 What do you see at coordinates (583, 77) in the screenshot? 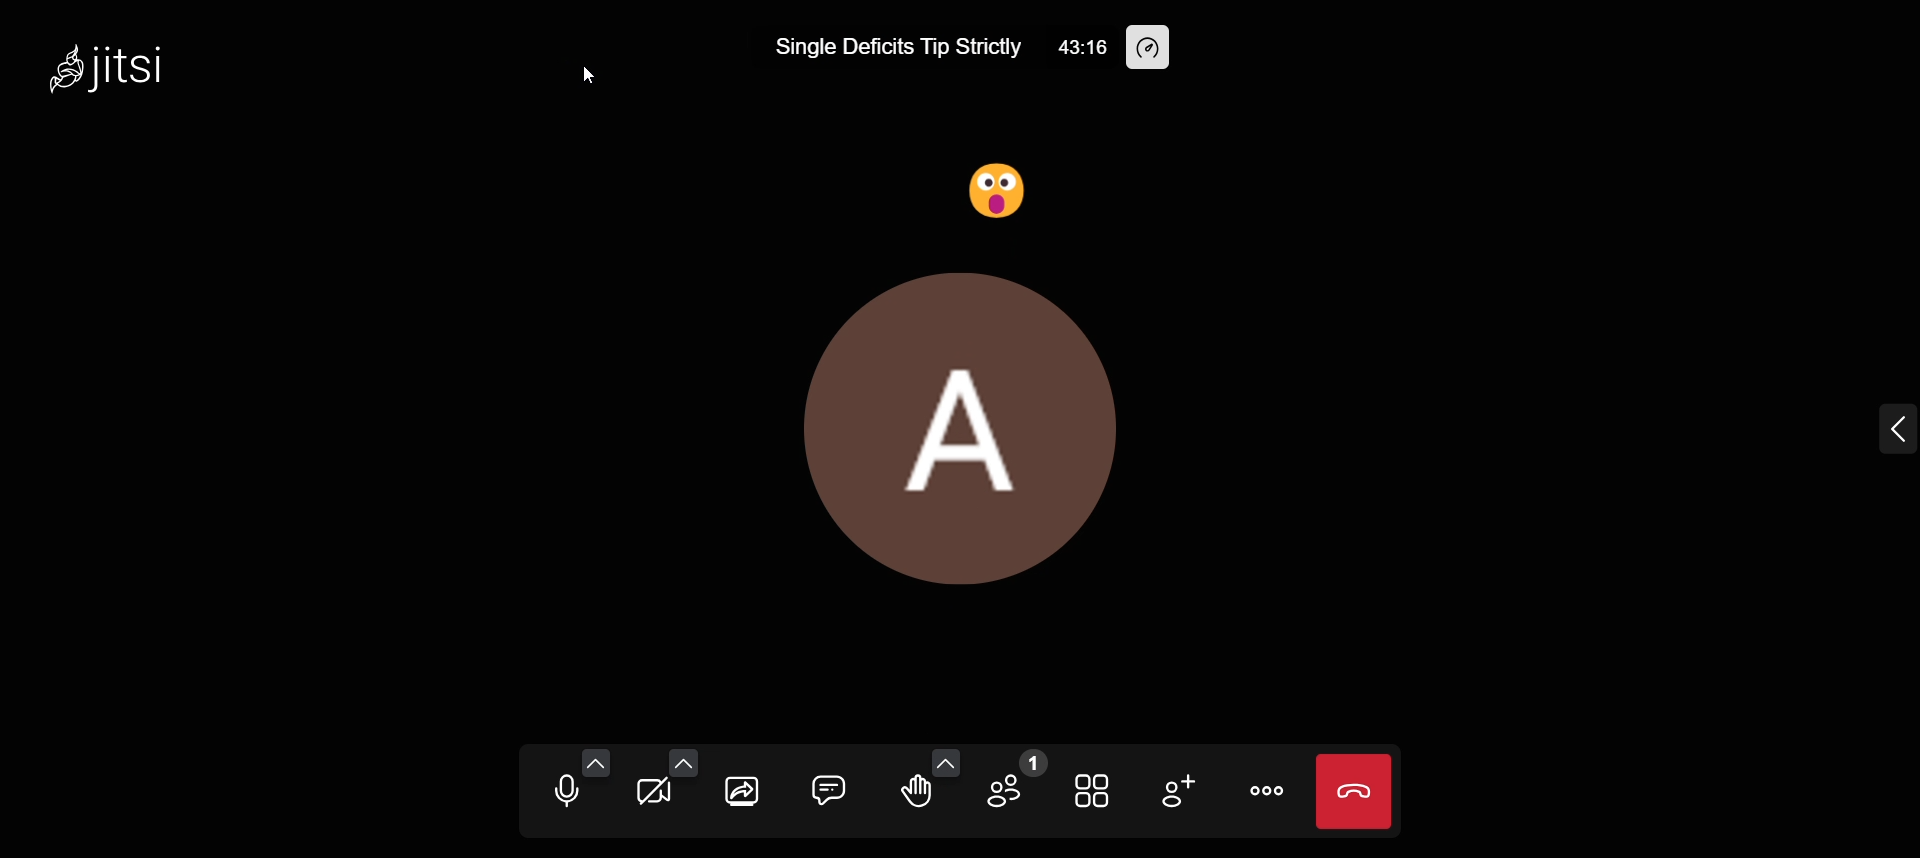
I see `cursor` at bounding box center [583, 77].